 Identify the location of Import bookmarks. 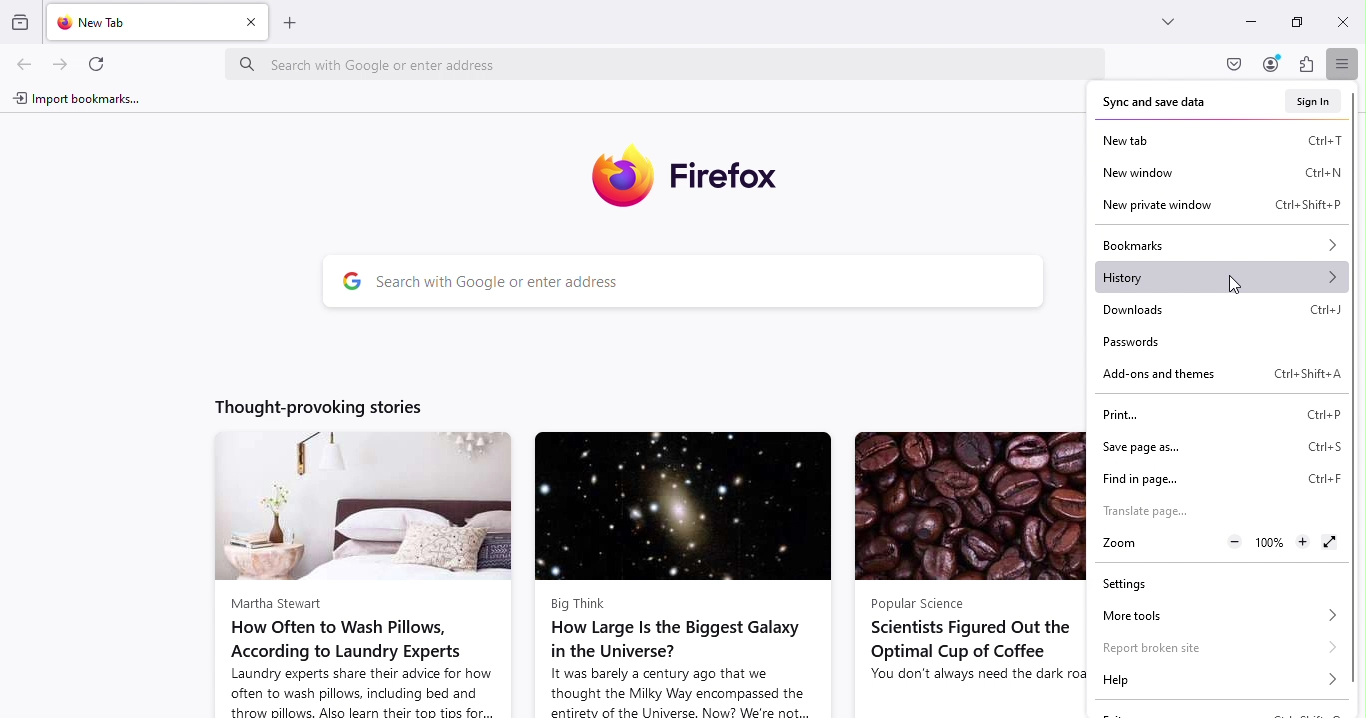
(75, 102).